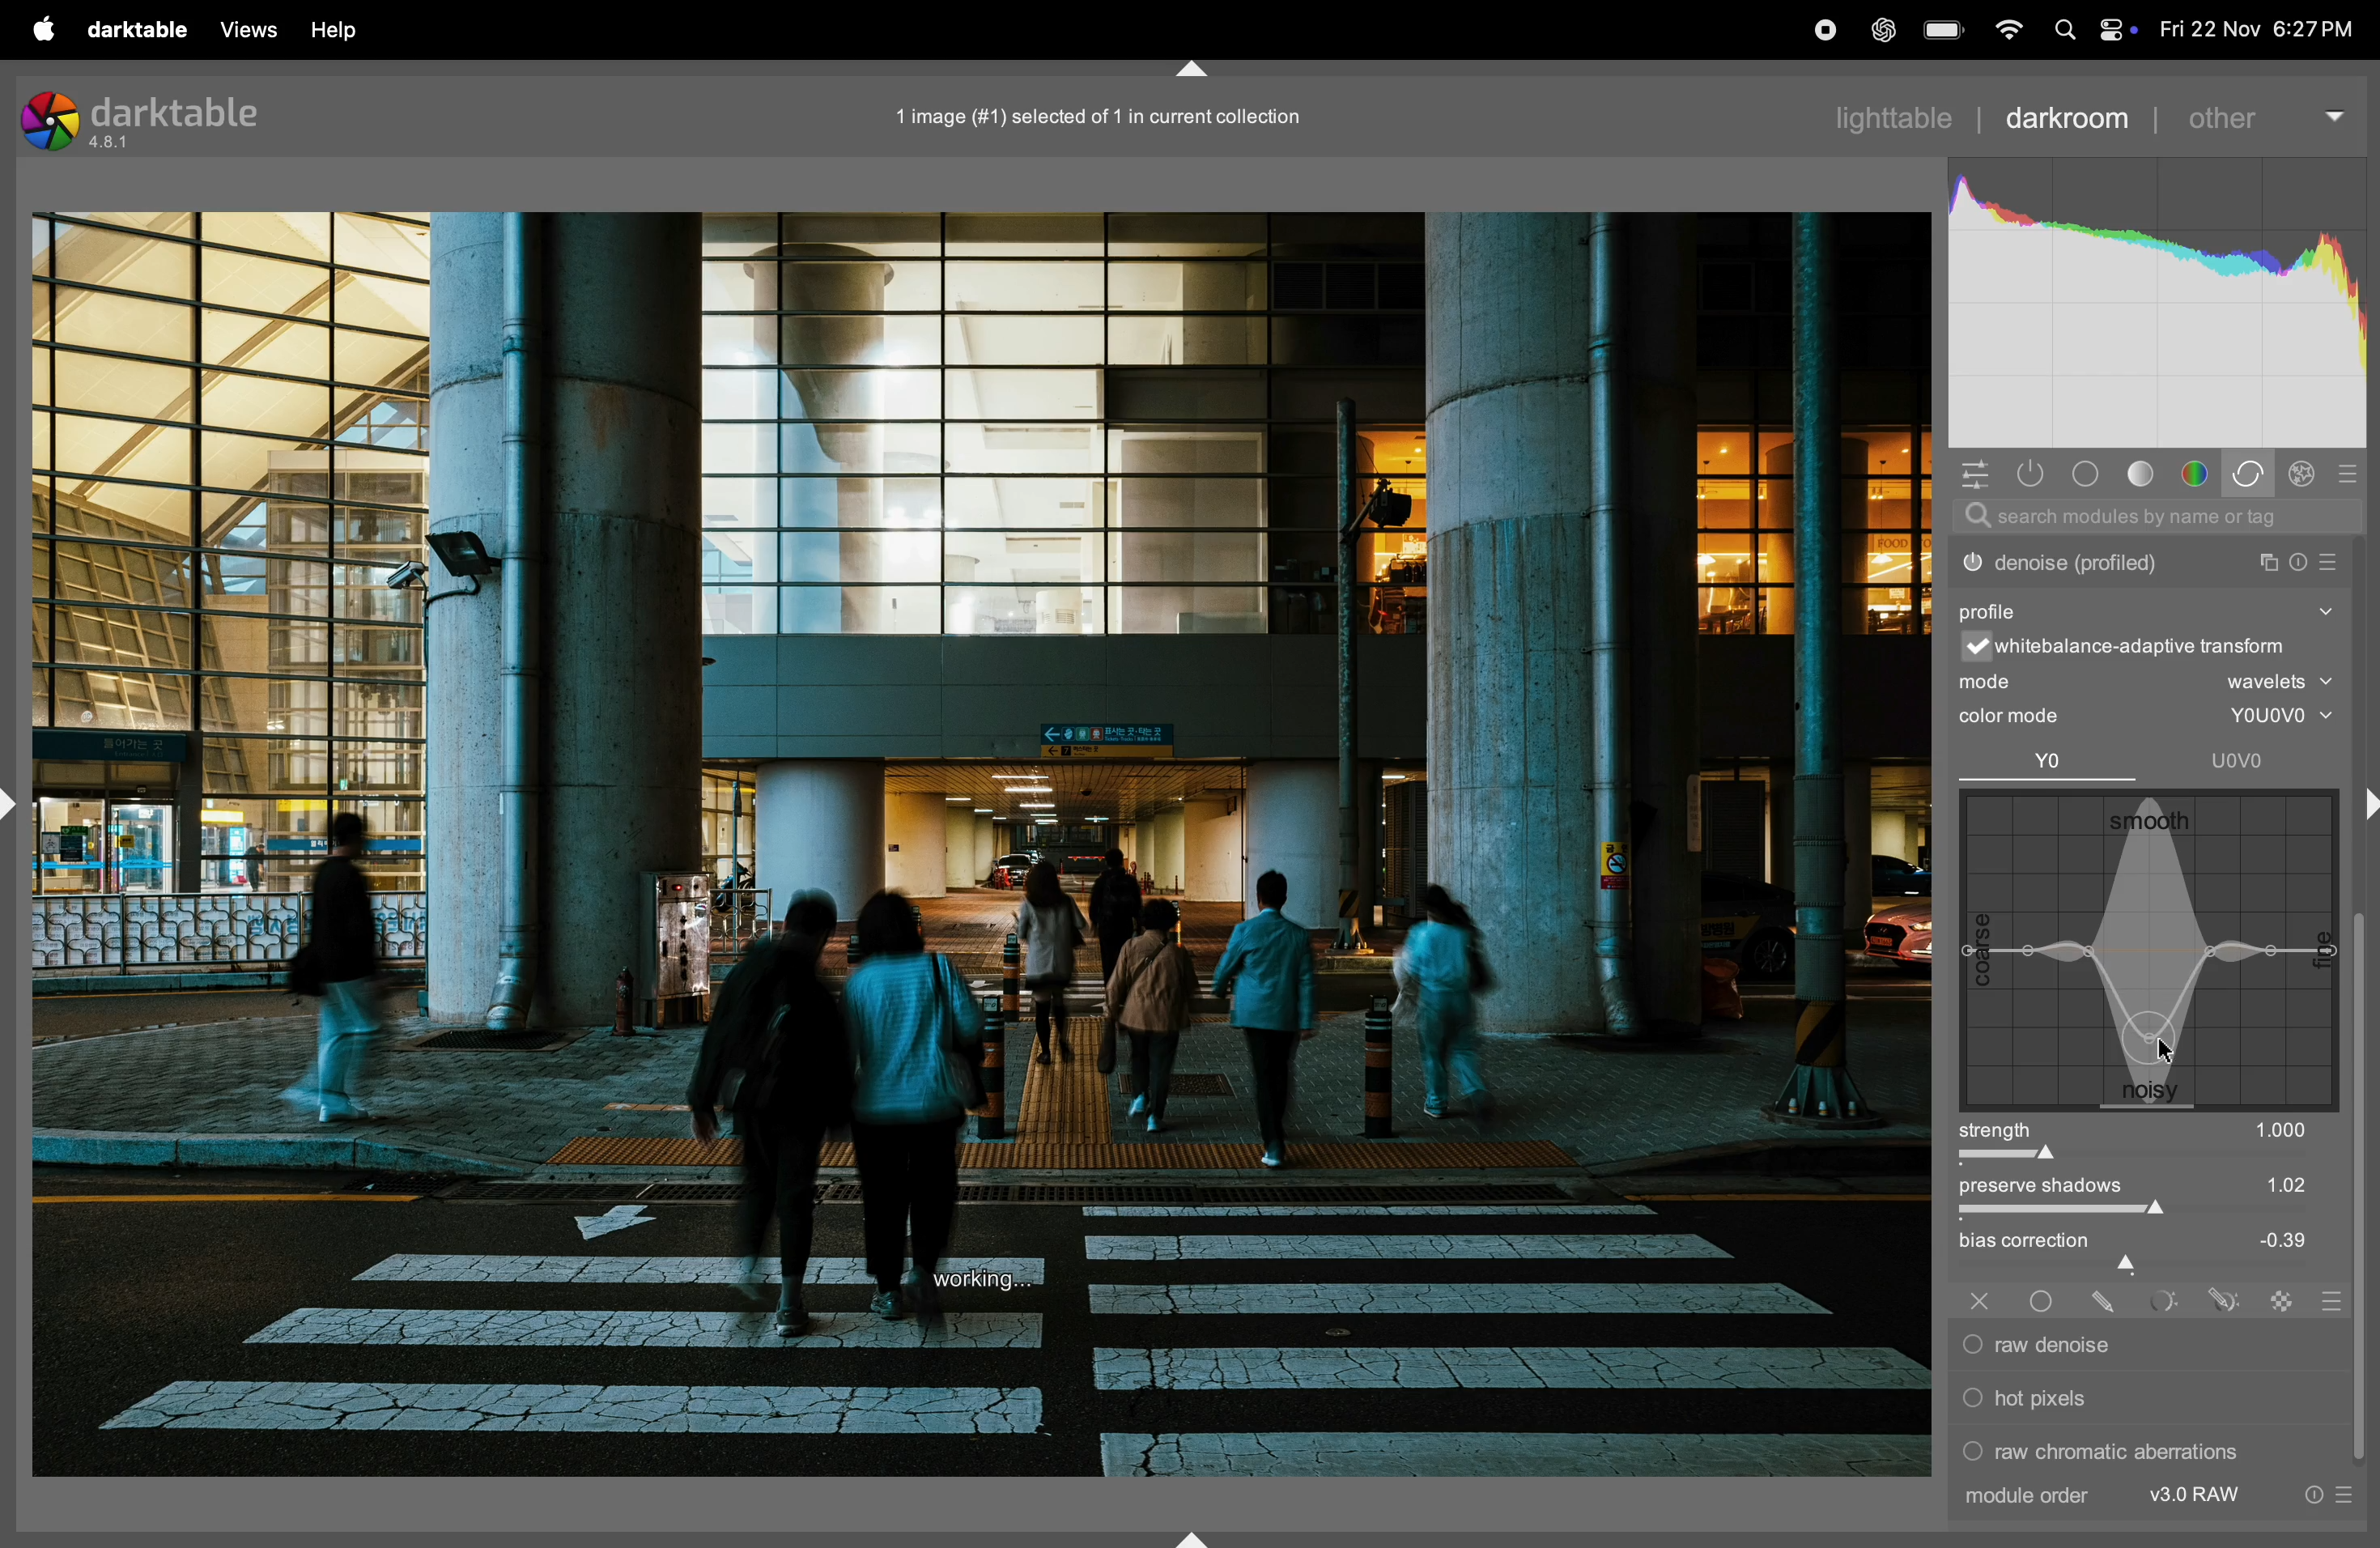  Describe the element at coordinates (1104, 116) in the screenshot. I see `1 imge selected` at that location.